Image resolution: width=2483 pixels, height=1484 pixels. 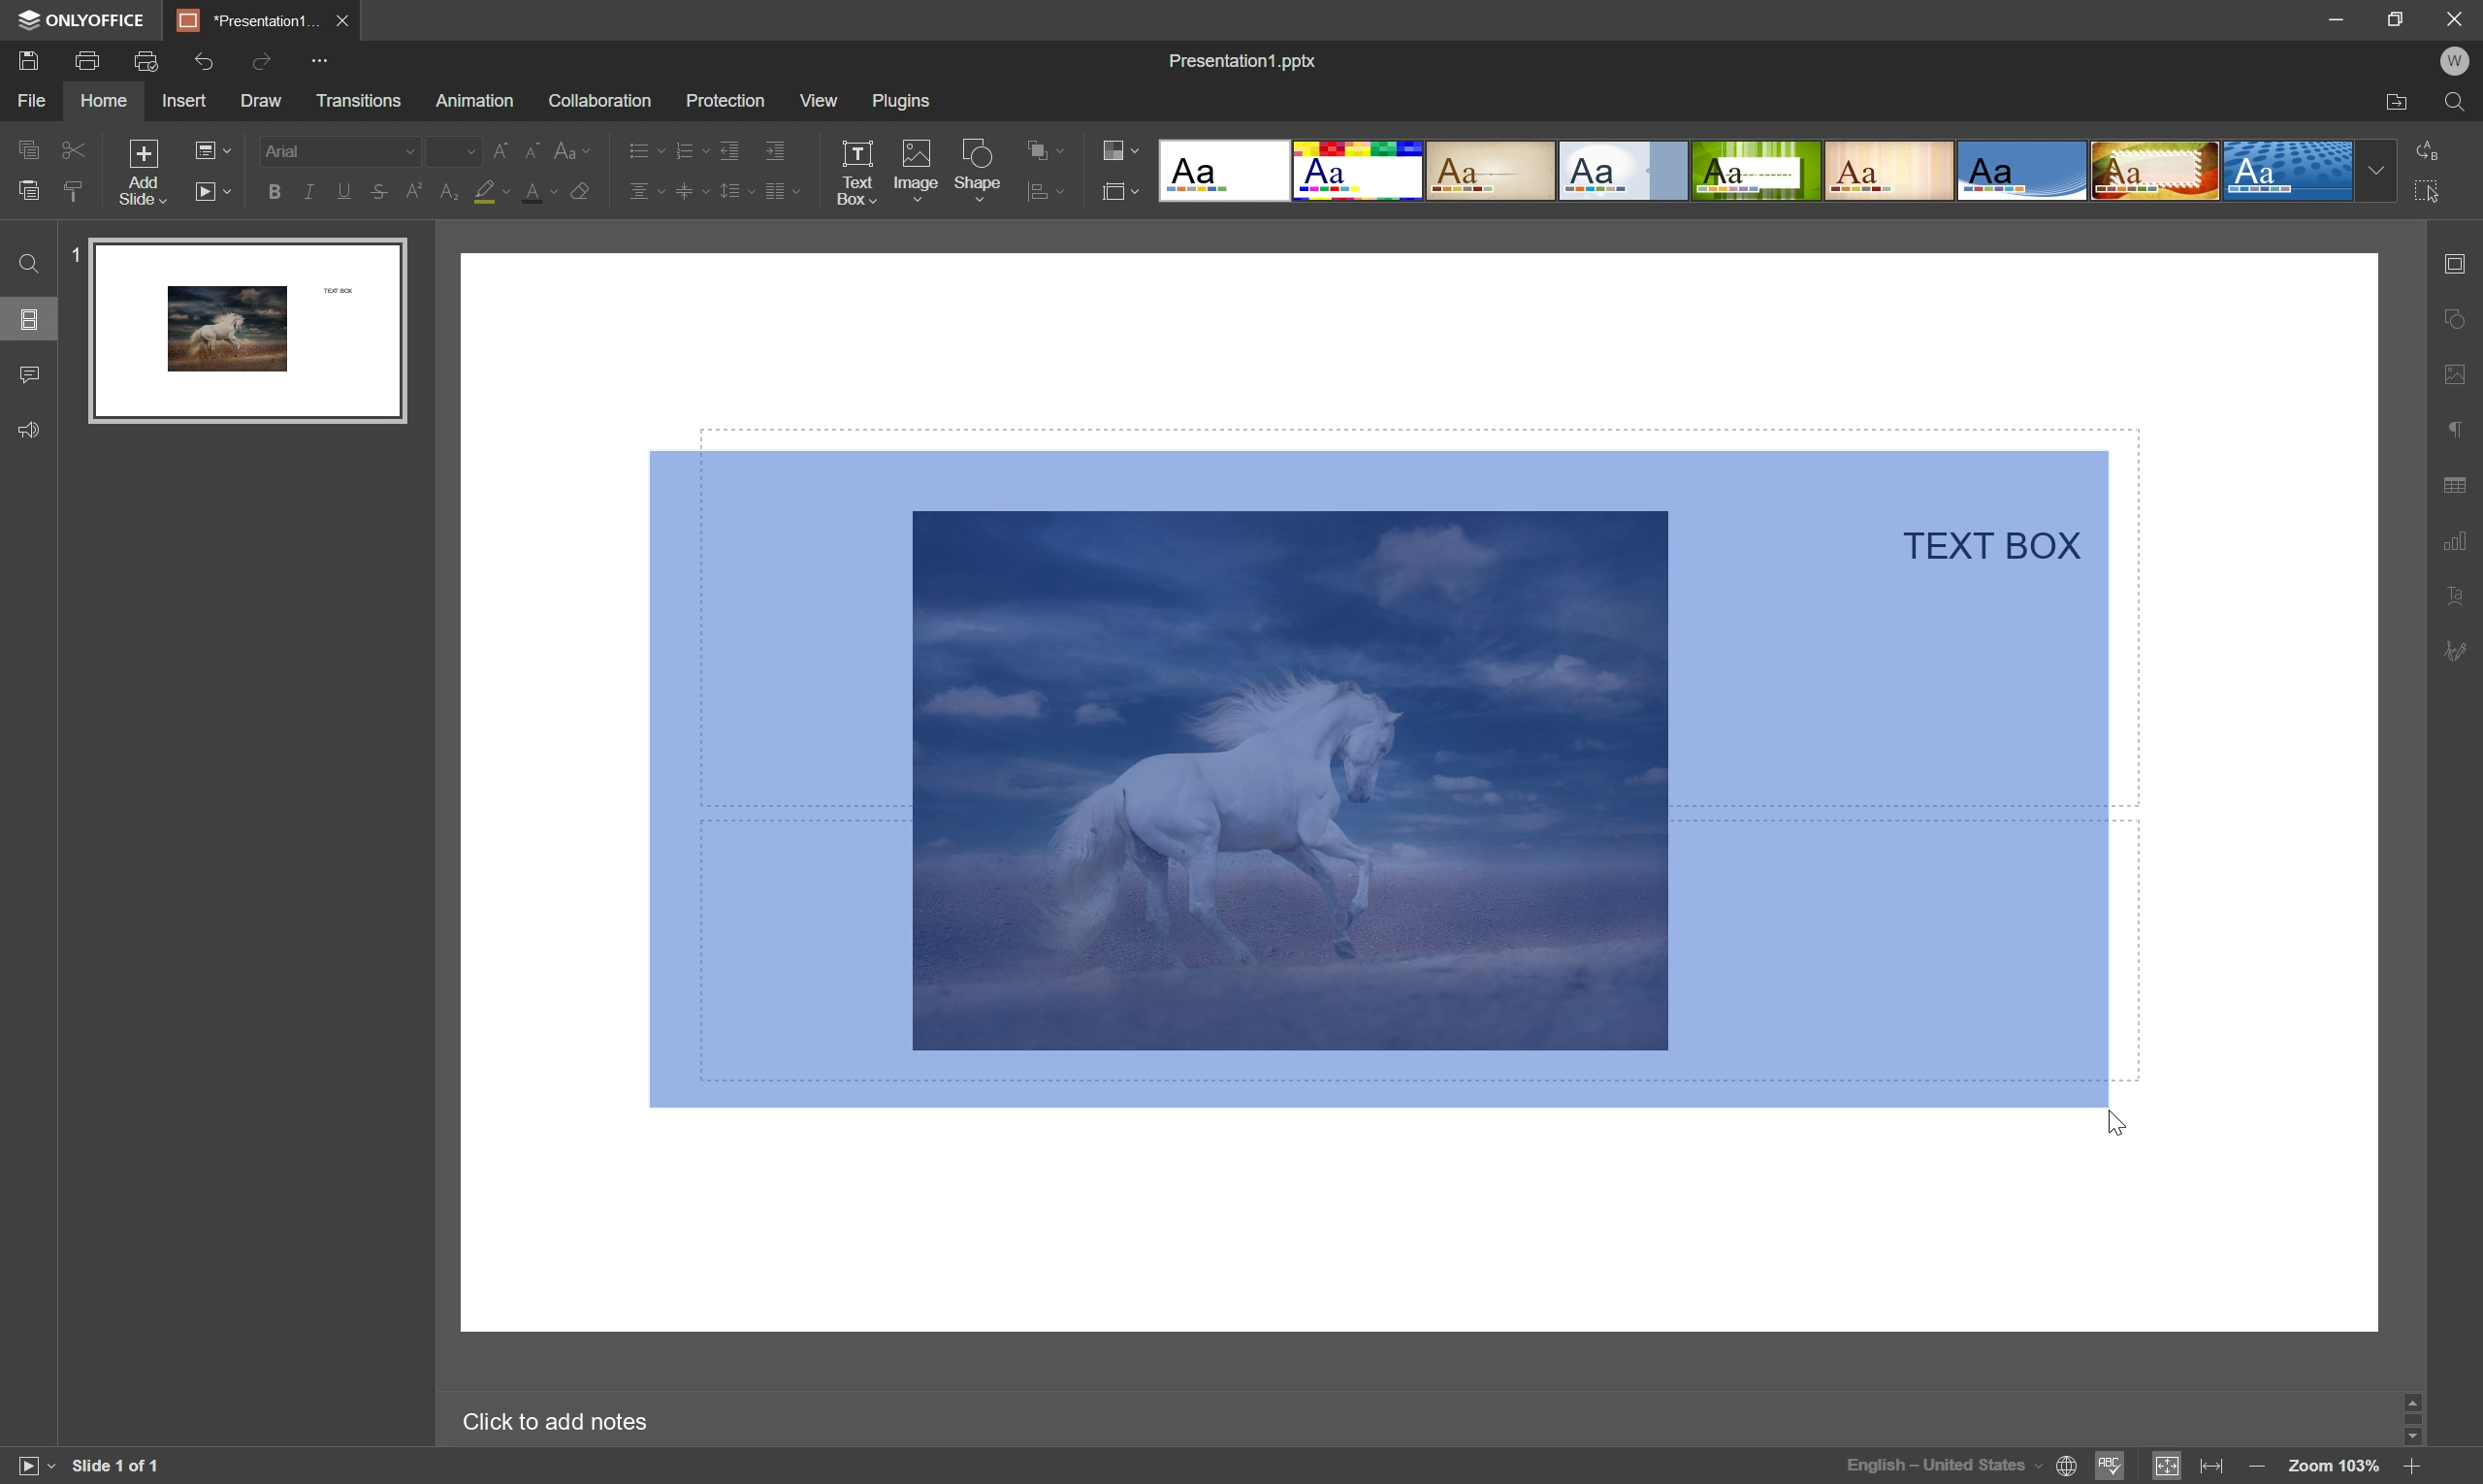 What do you see at coordinates (730, 152) in the screenshot?
I see `decrease indent` at bounding box center [730, 152].